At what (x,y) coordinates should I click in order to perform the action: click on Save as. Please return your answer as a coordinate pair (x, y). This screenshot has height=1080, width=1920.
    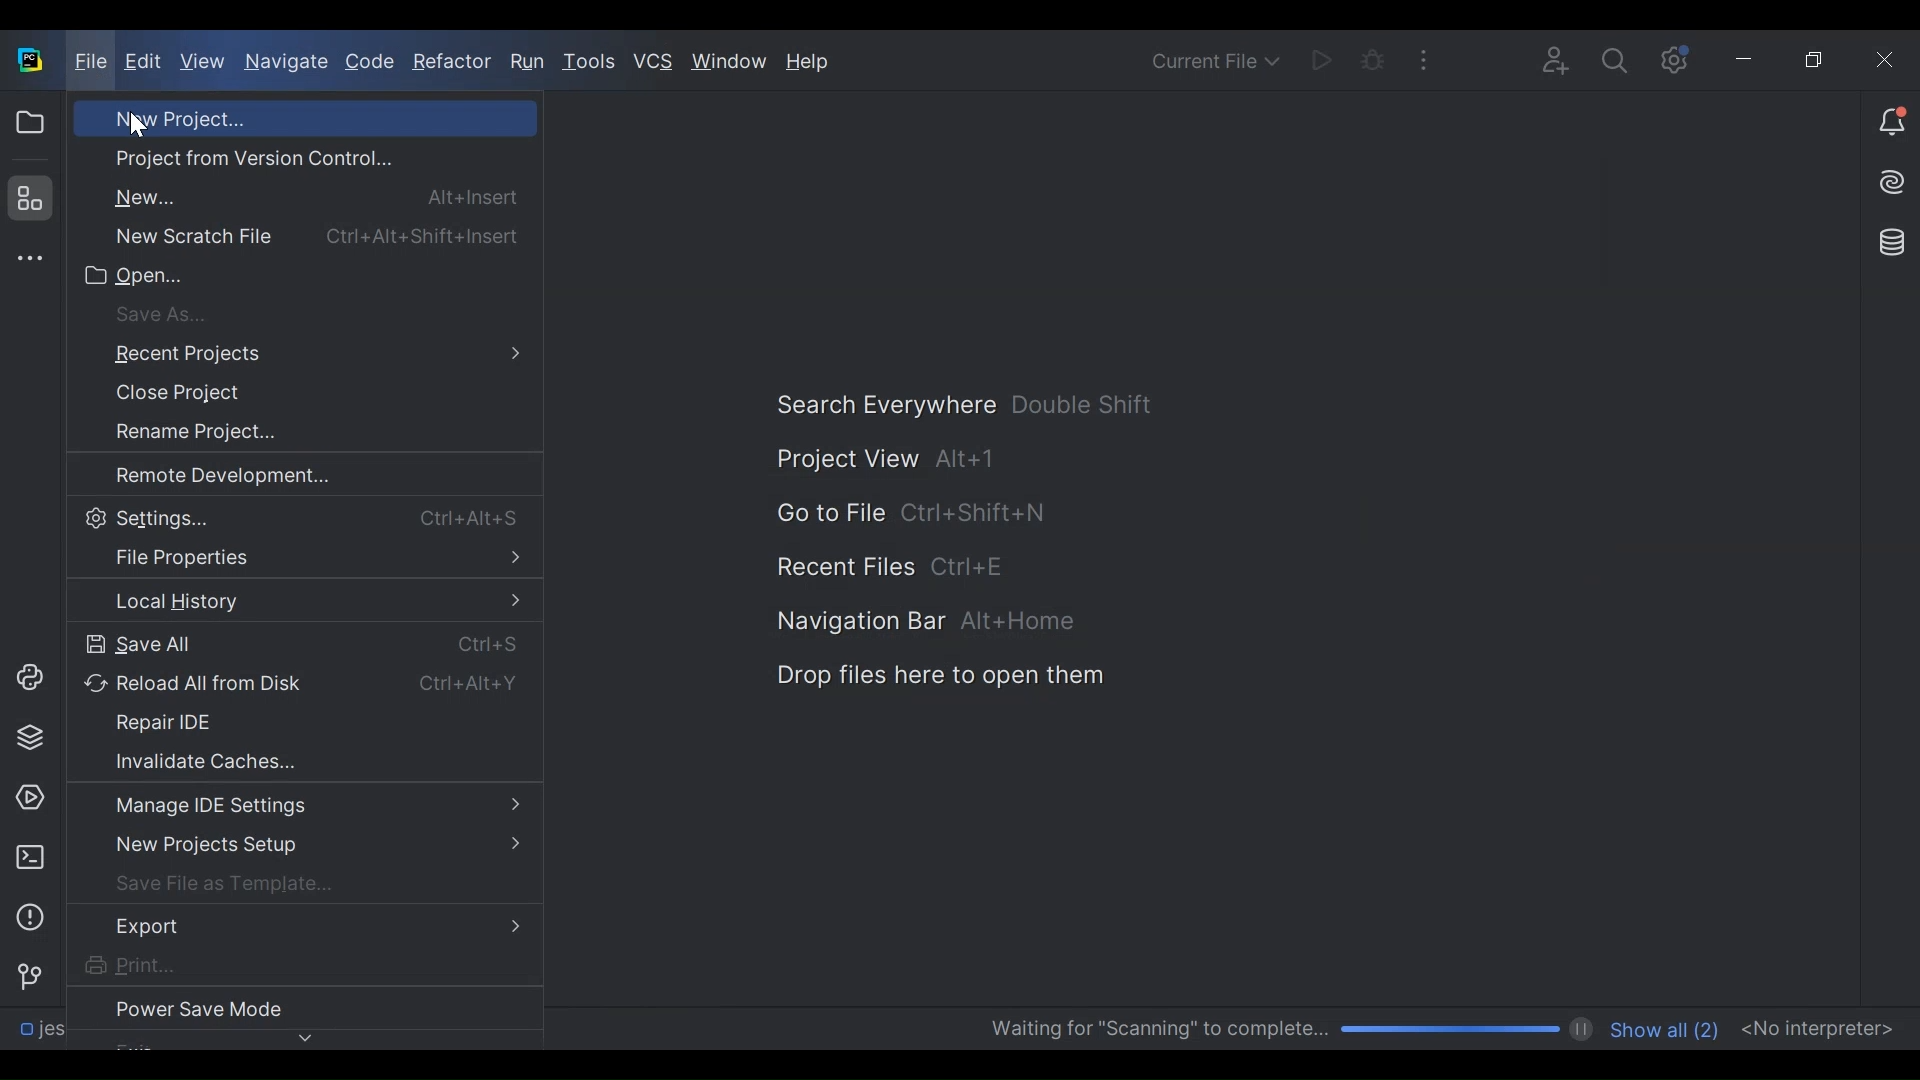
    Looking at the image, I should click on (280, 316).